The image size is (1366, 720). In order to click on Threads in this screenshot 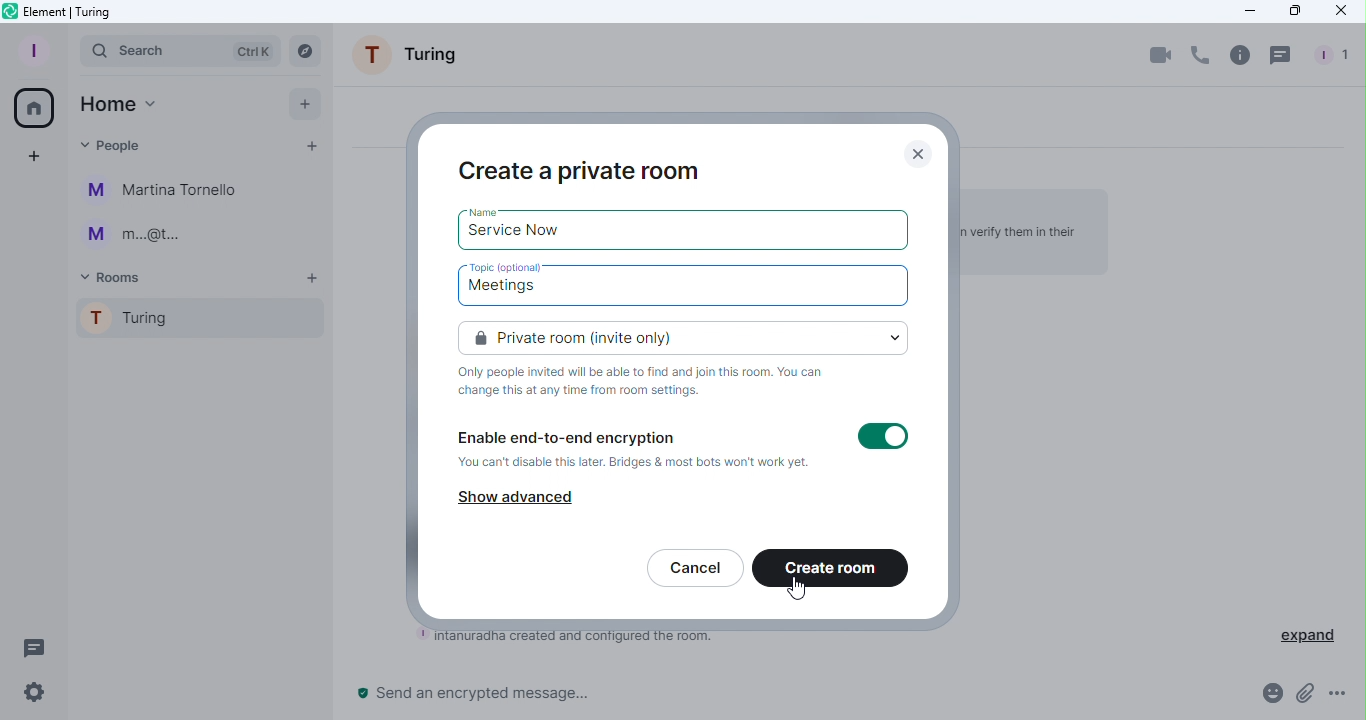, I will do `click(30, 645)`.